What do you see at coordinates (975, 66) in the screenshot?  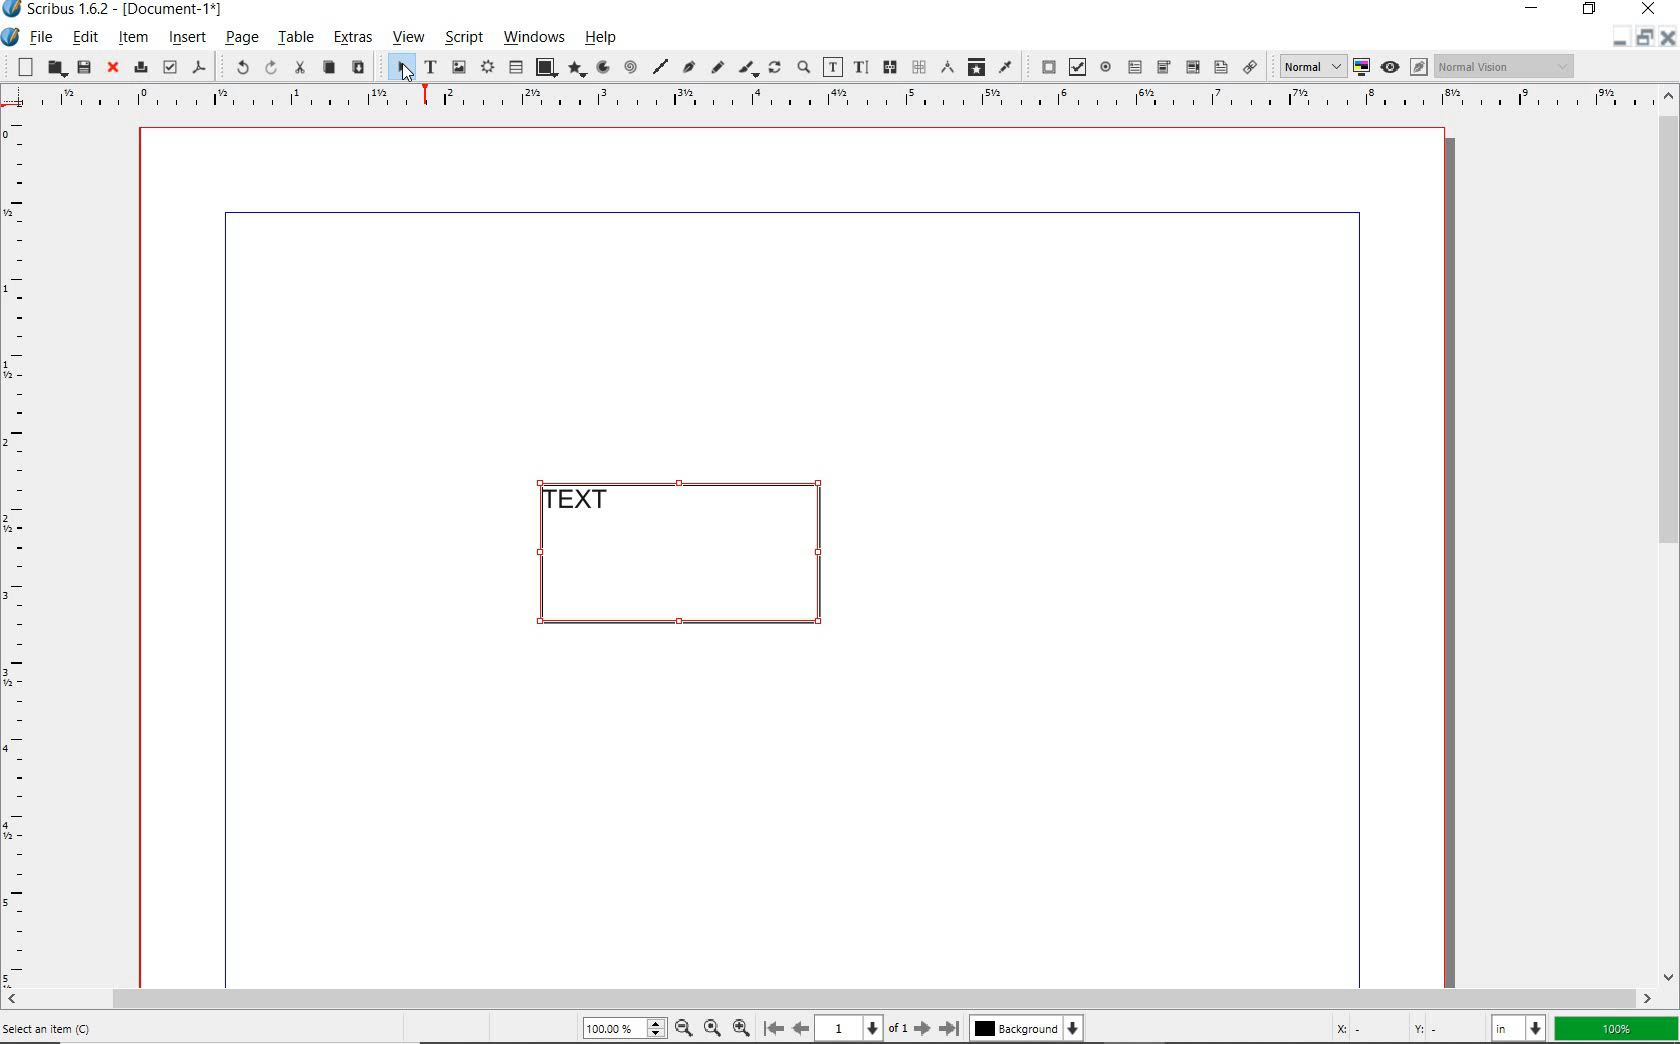 I see `copy item properties` at bounding box center [975, 66].